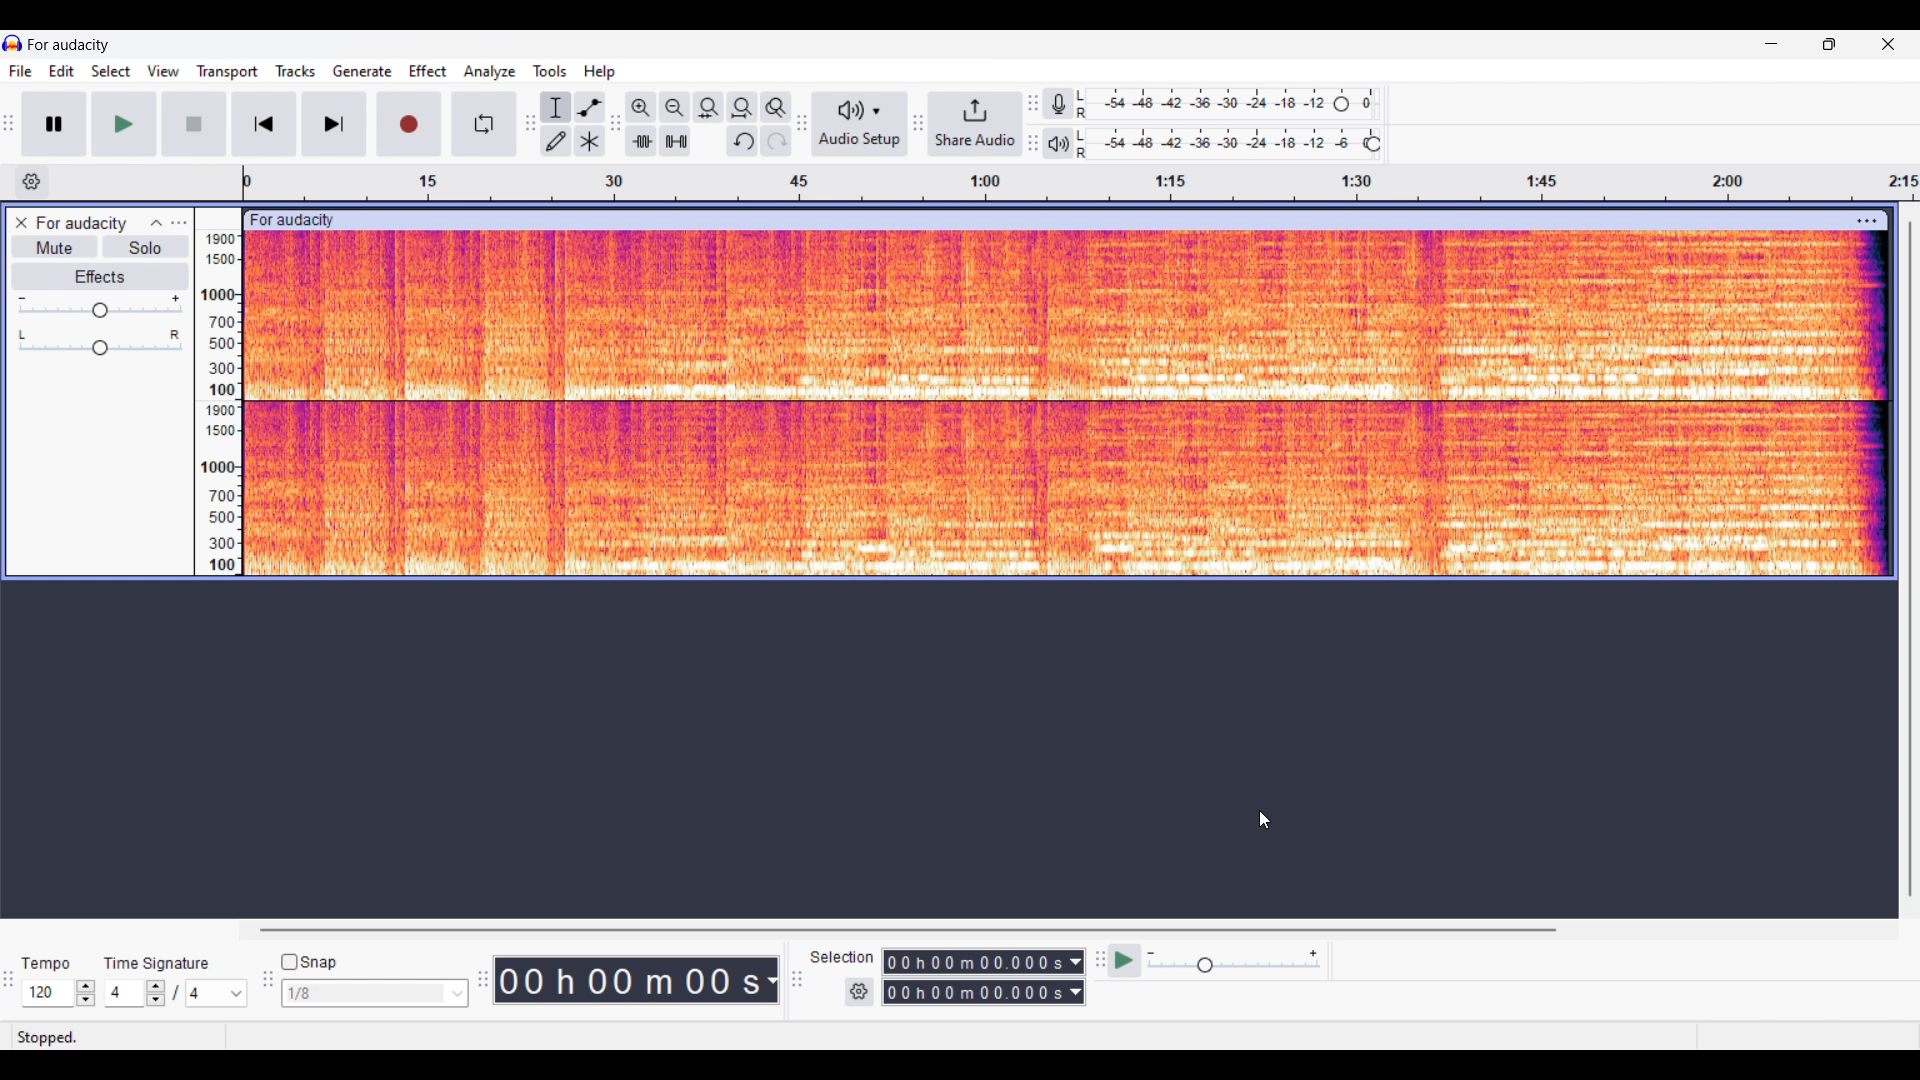 The width and height of the screenshot is (1920, 1080). I want to click on Draw tool, so click(556, 141).